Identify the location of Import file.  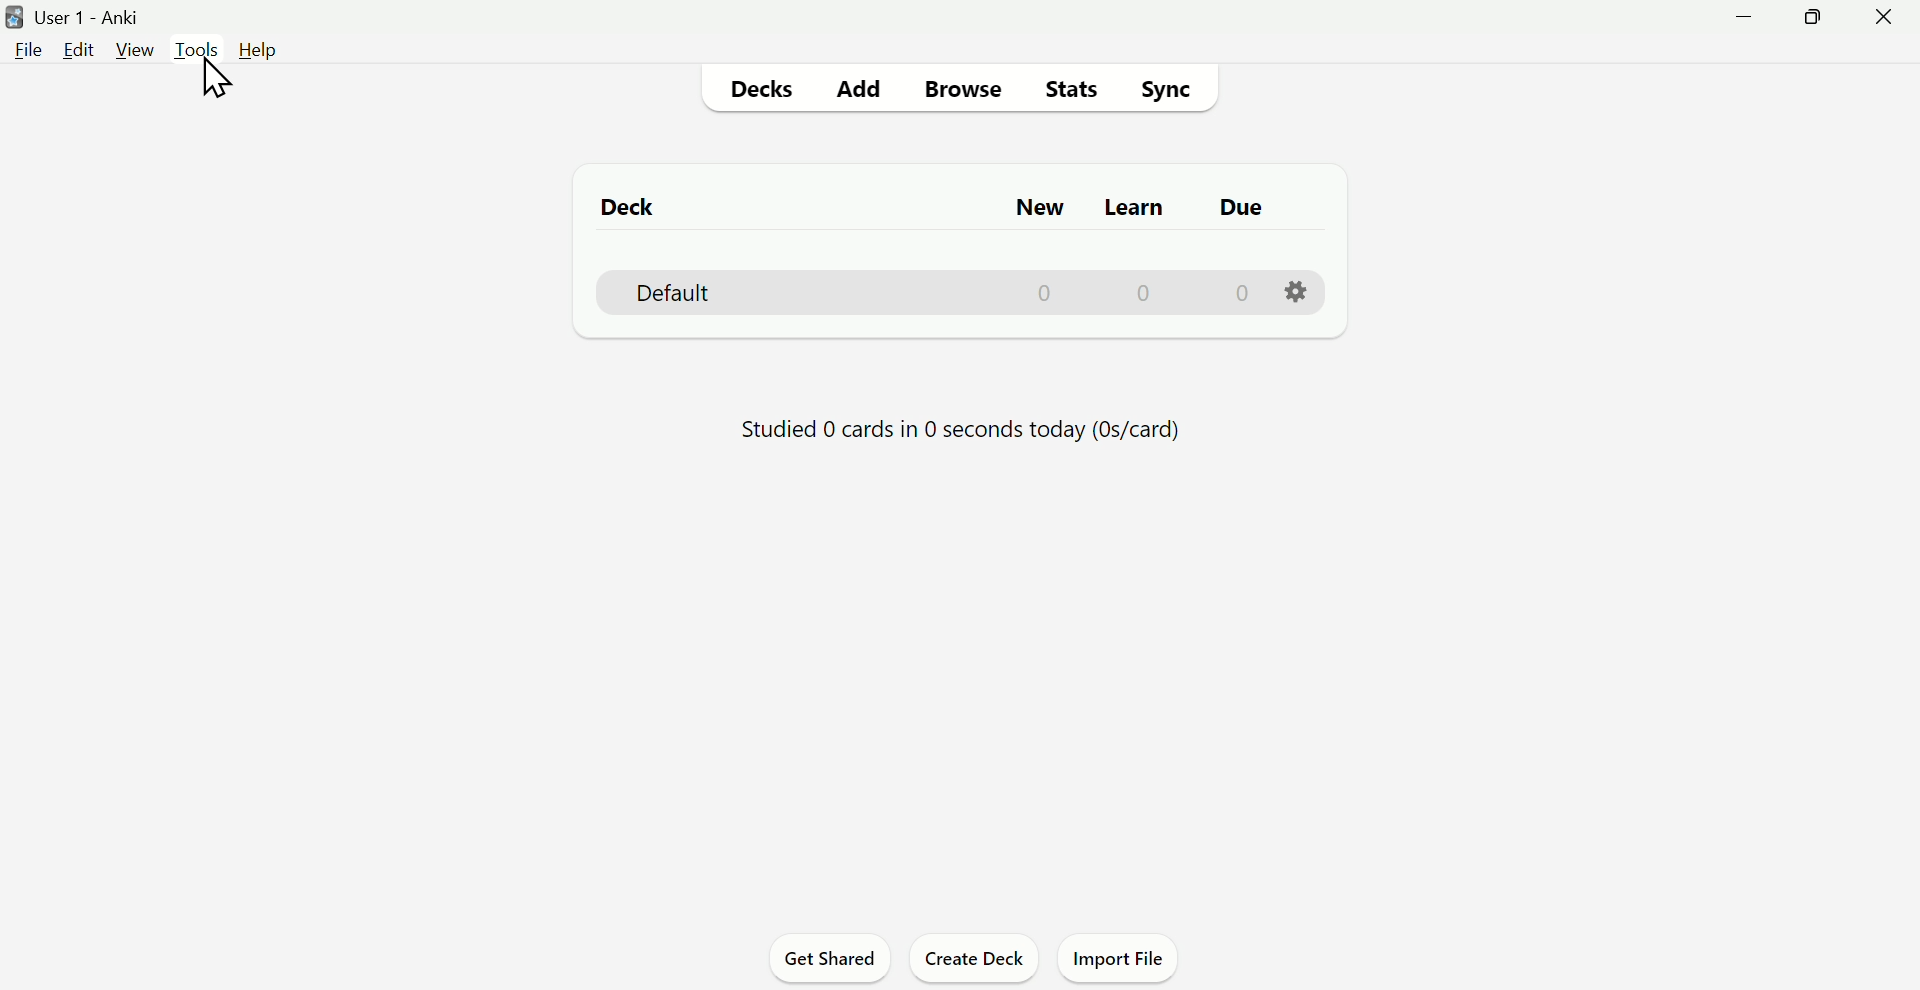
(1117, 957).